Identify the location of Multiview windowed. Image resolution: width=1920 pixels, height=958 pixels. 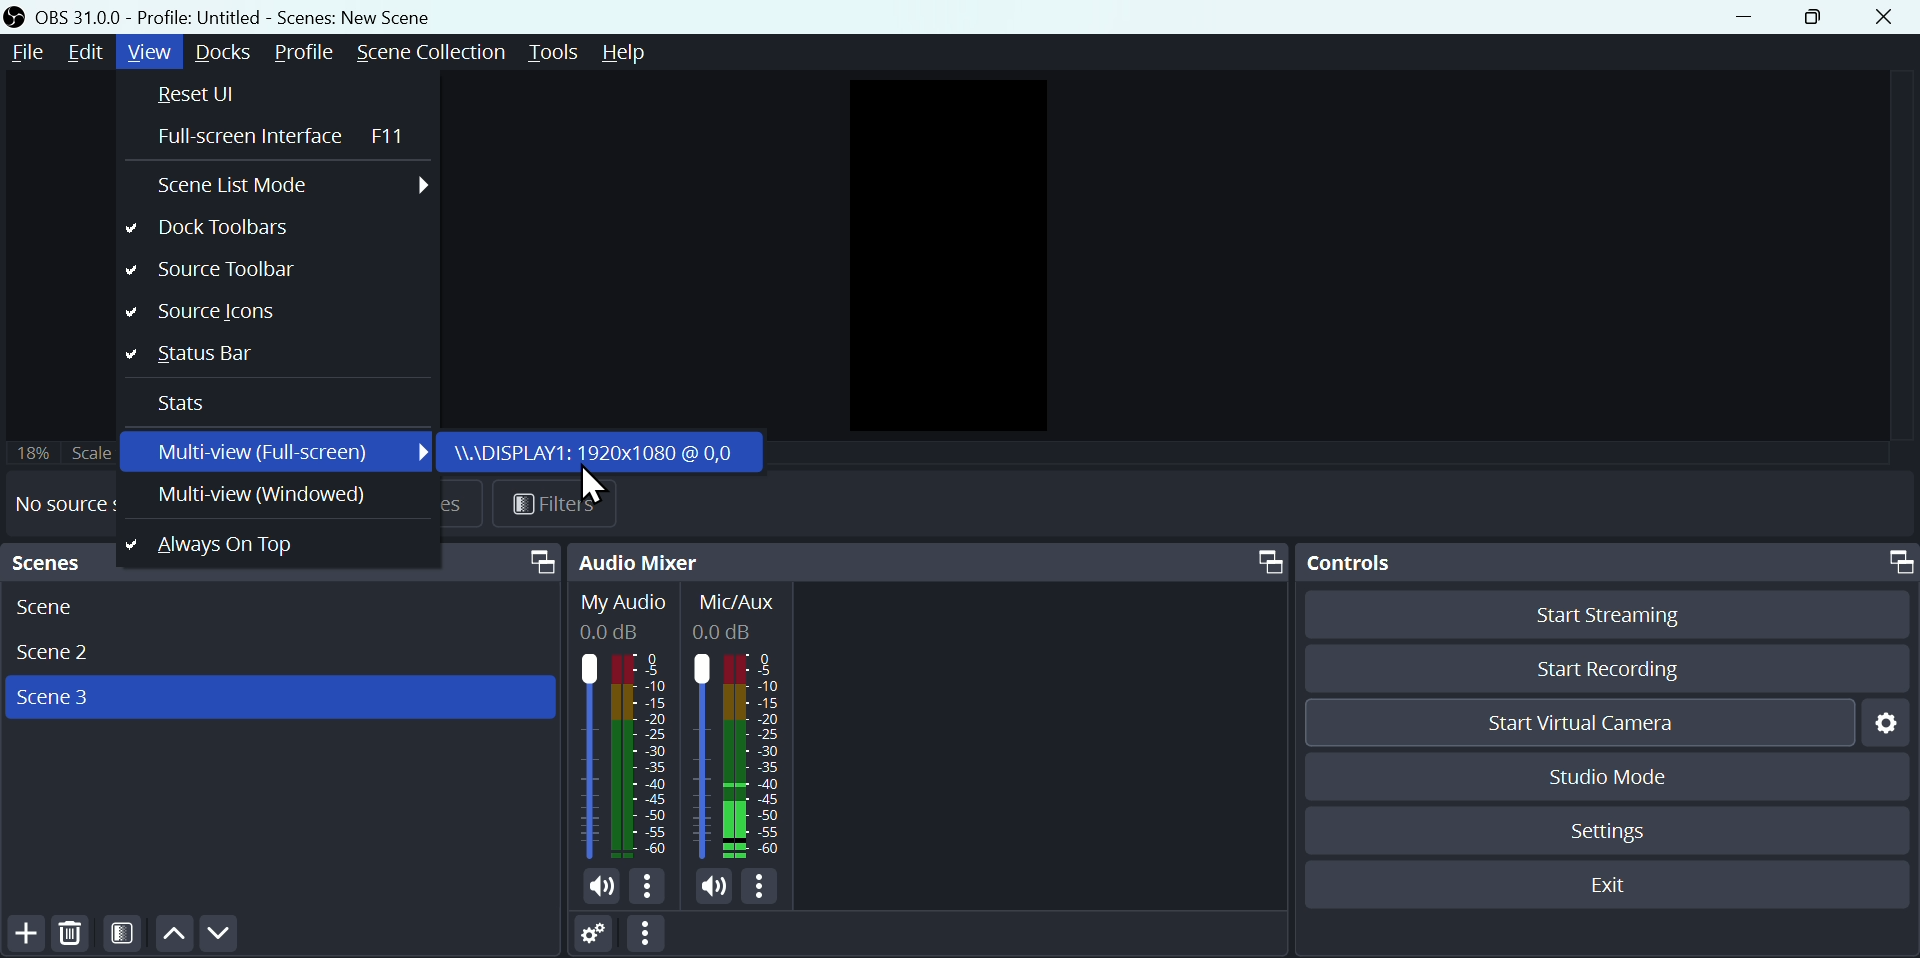
(265, 494).